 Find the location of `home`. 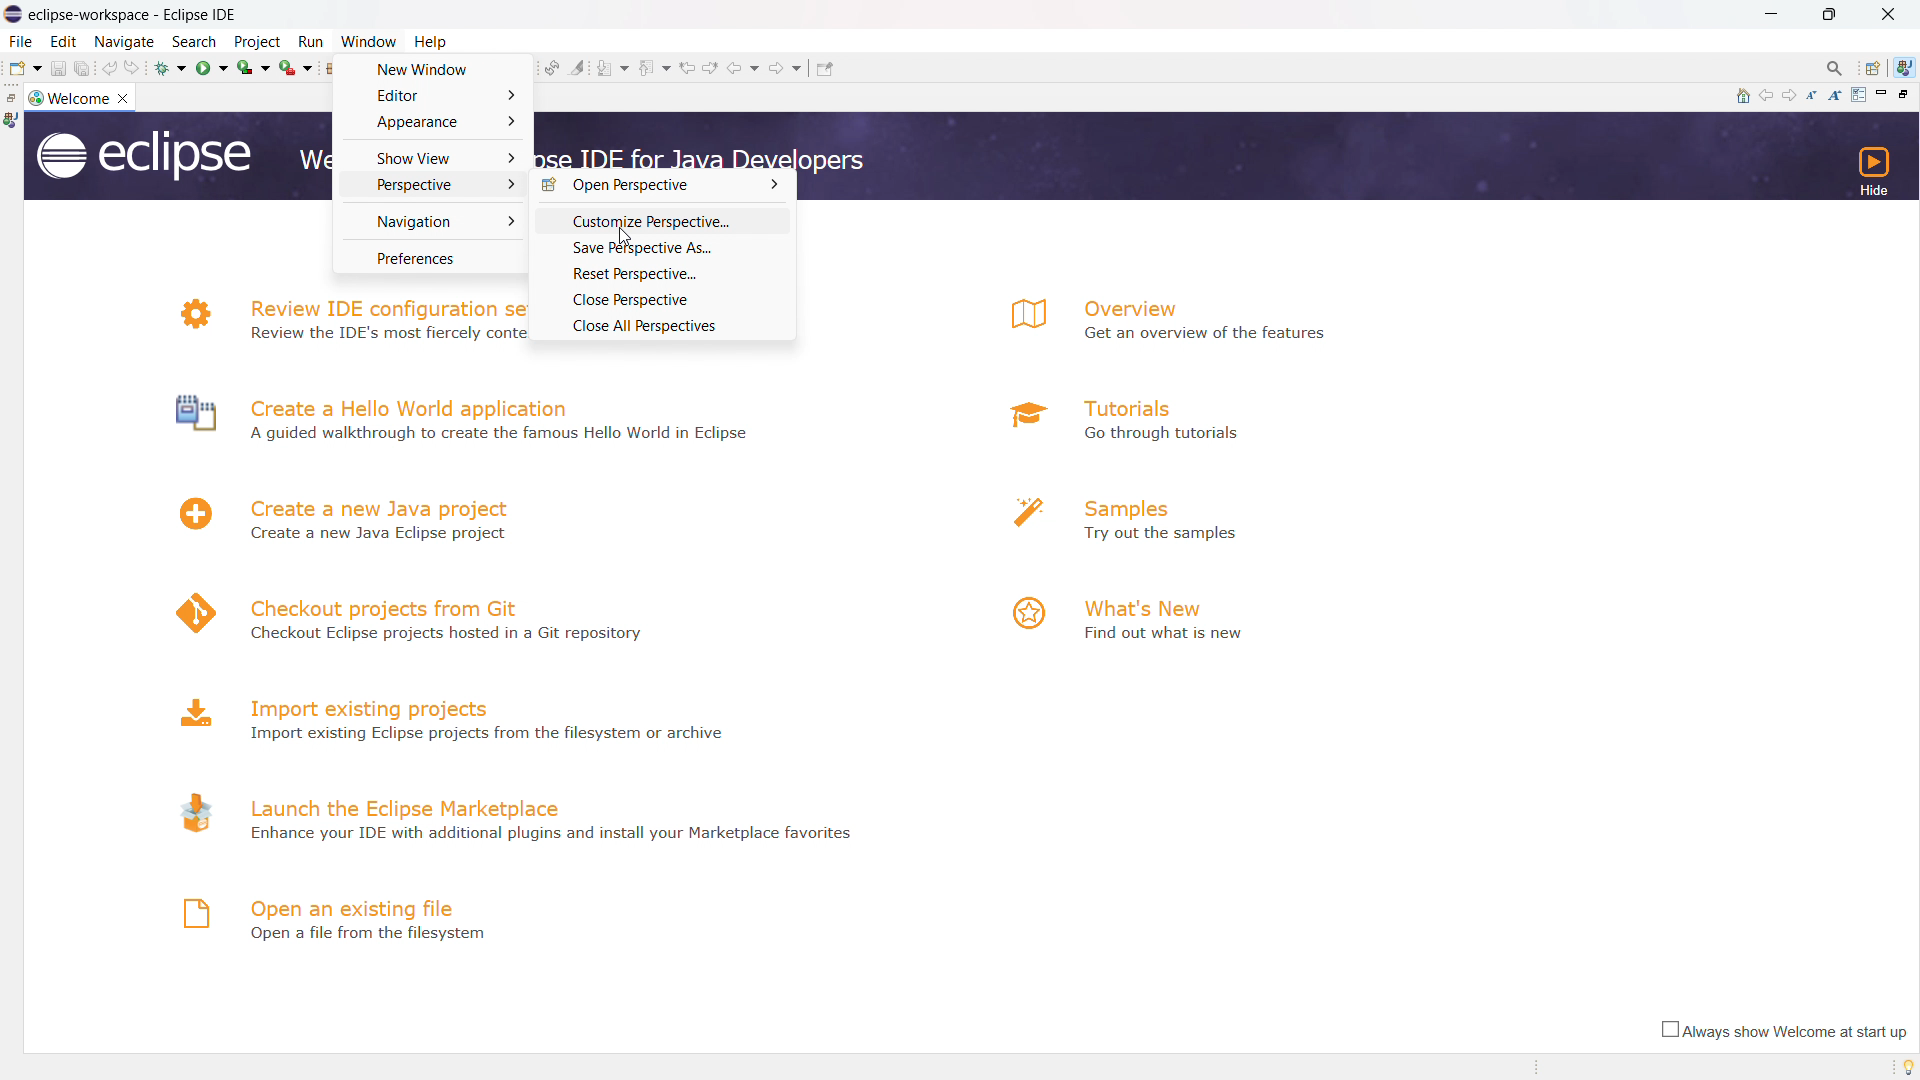

home is located at coordinates (1741, 96).